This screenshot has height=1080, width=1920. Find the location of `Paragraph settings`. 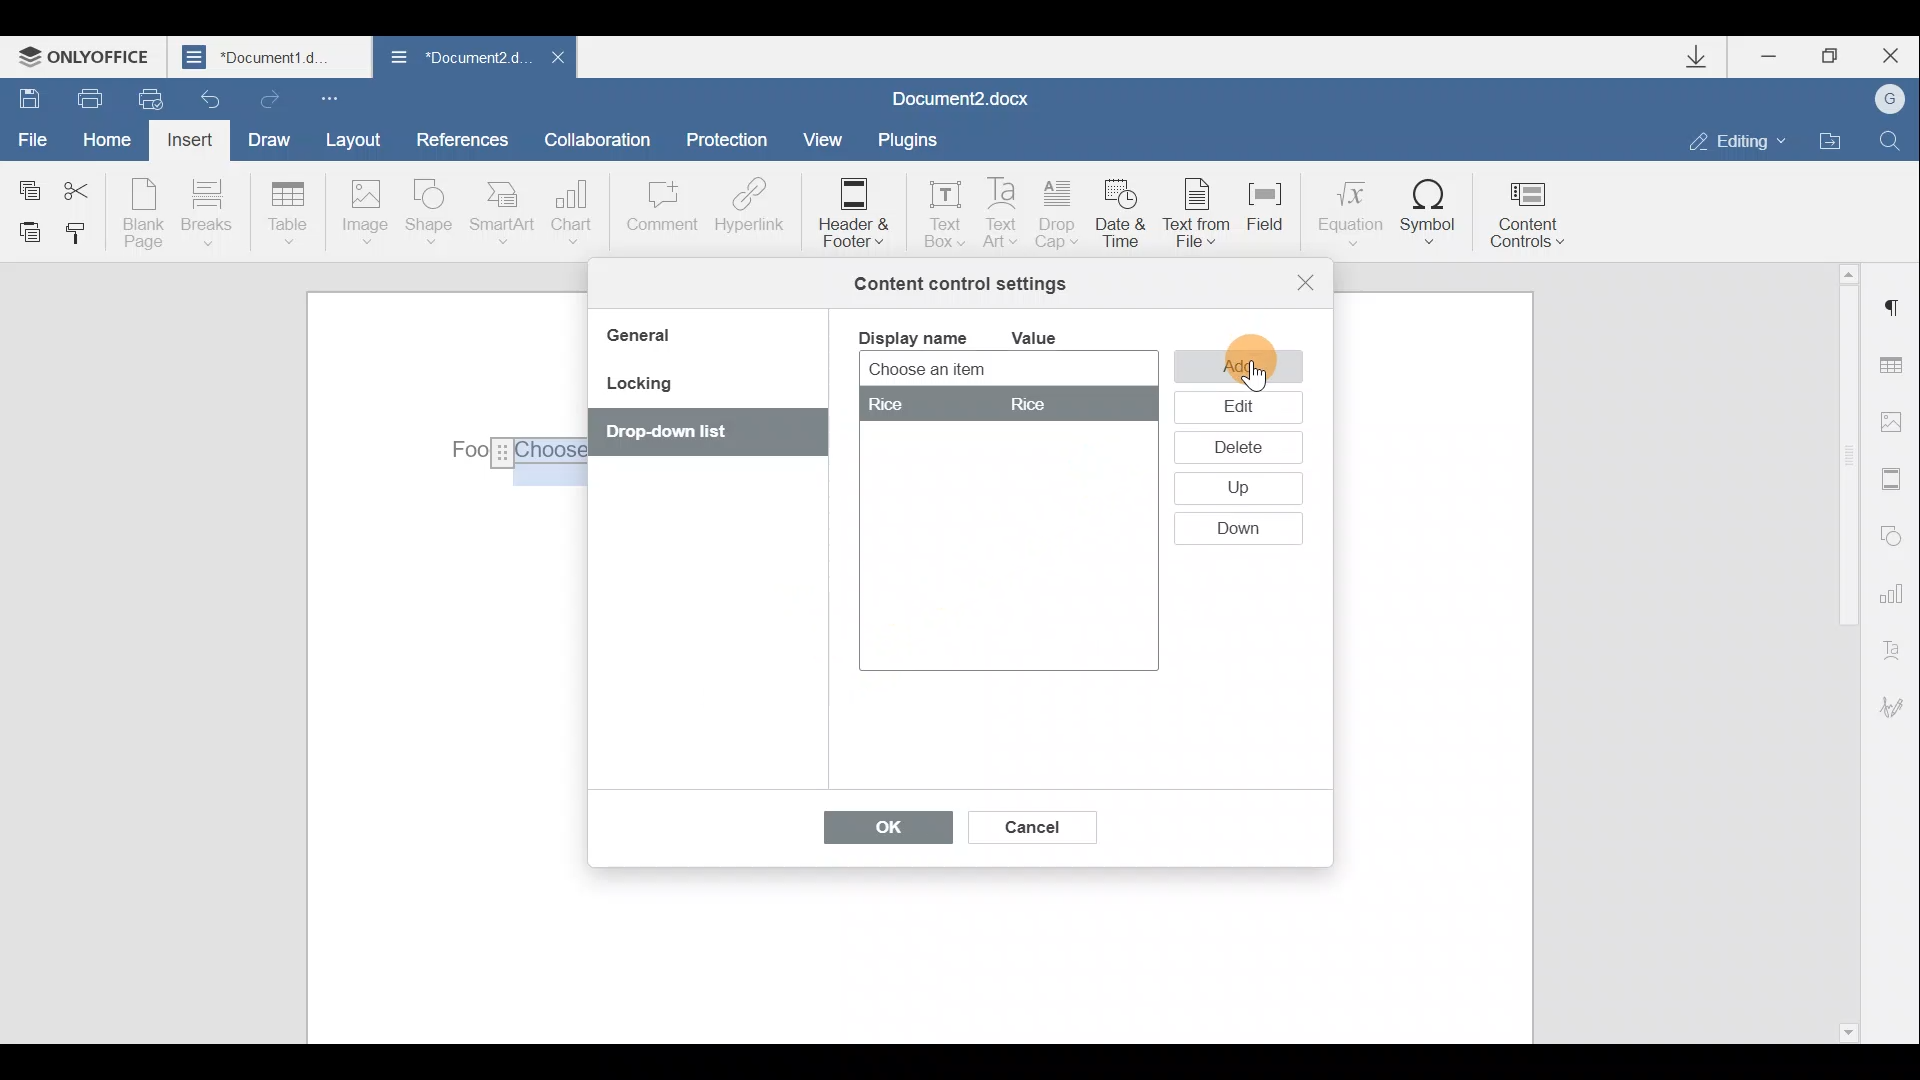

Paragraph settings is located at coordinates (1894, 308).